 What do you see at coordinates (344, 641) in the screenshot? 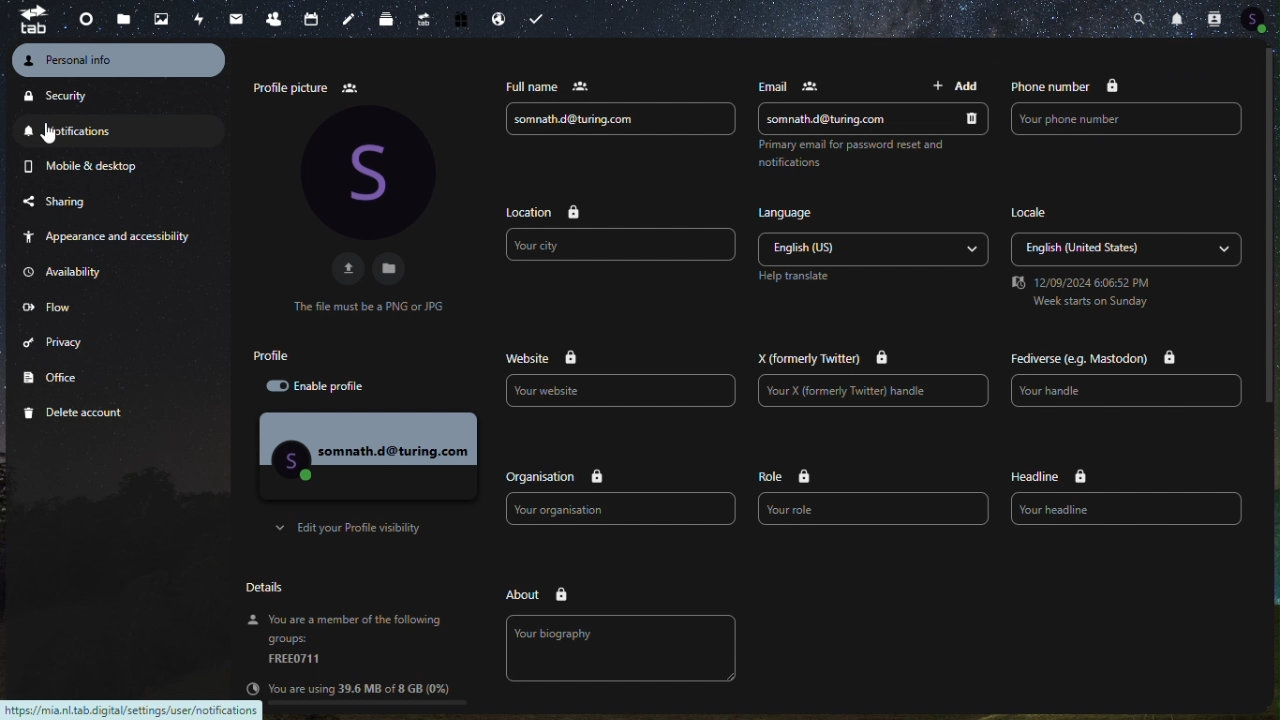
I see `Your are a member of the following groups FREE0711` at bounding box center [344, 641].